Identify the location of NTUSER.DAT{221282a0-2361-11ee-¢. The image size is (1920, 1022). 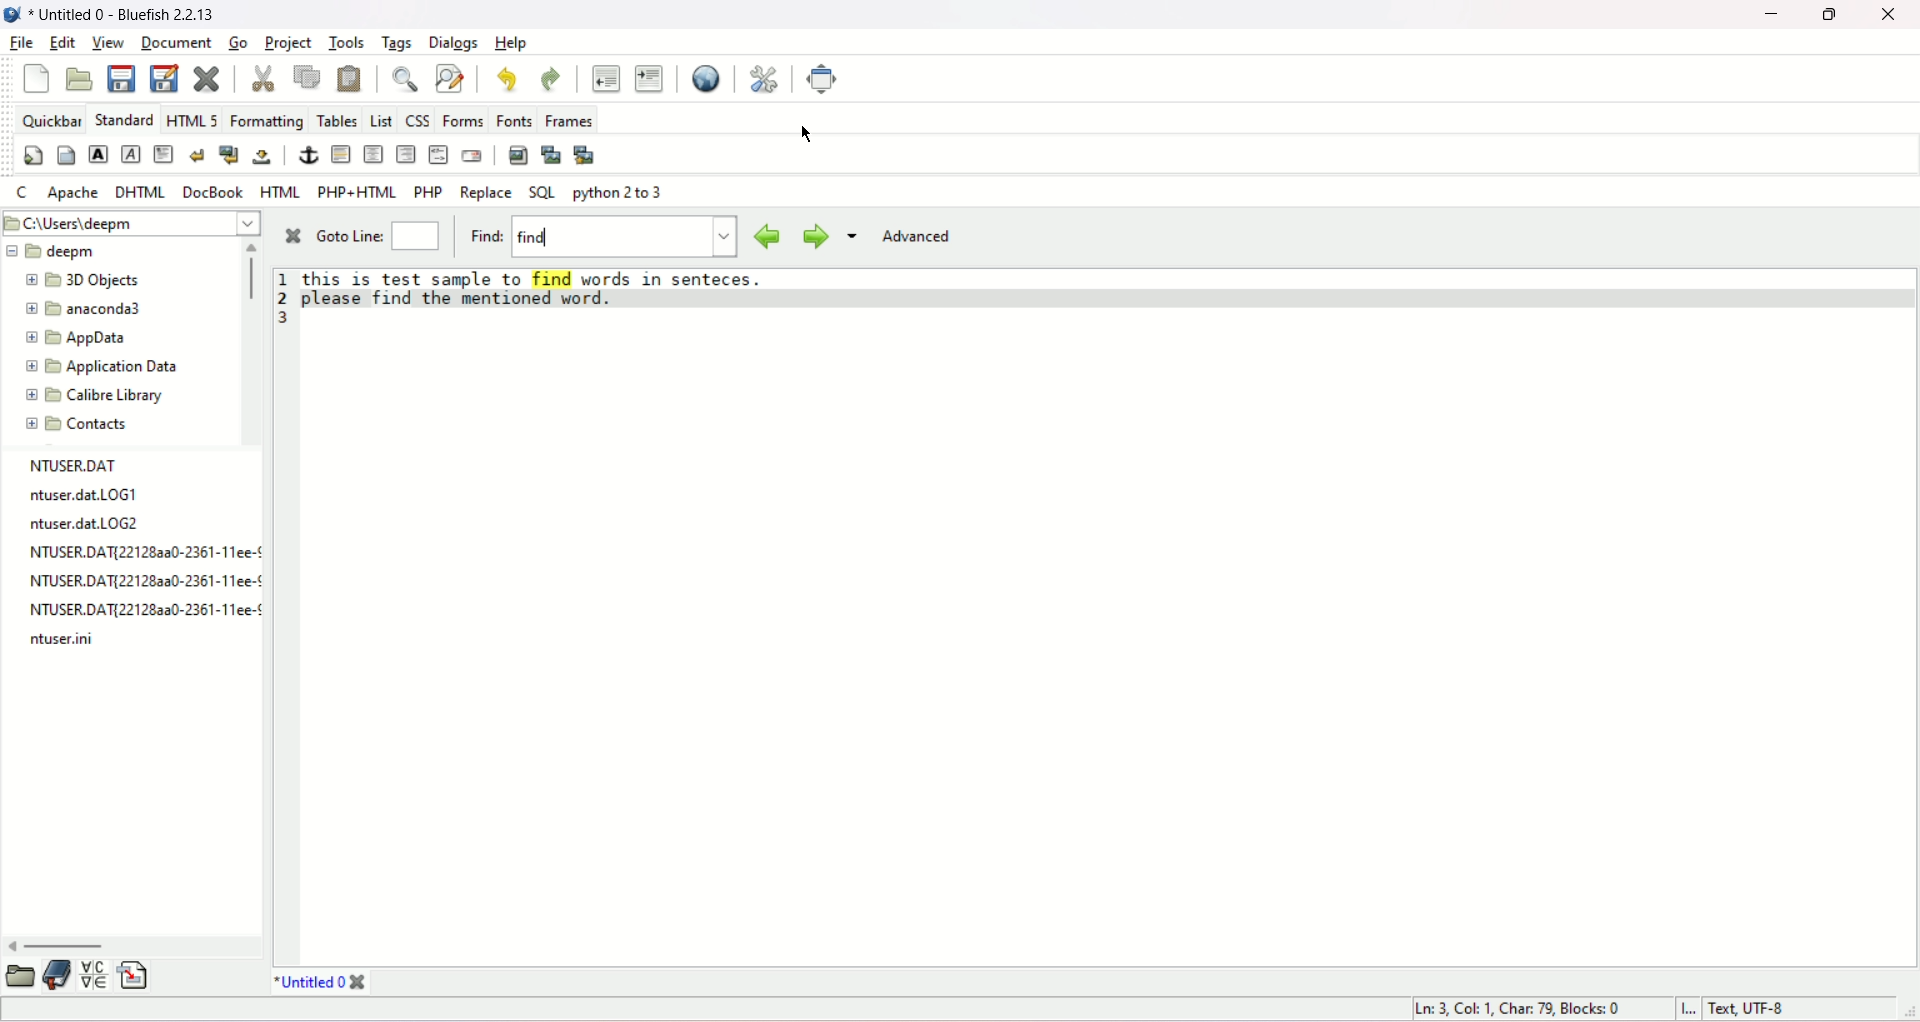
(142, 553).